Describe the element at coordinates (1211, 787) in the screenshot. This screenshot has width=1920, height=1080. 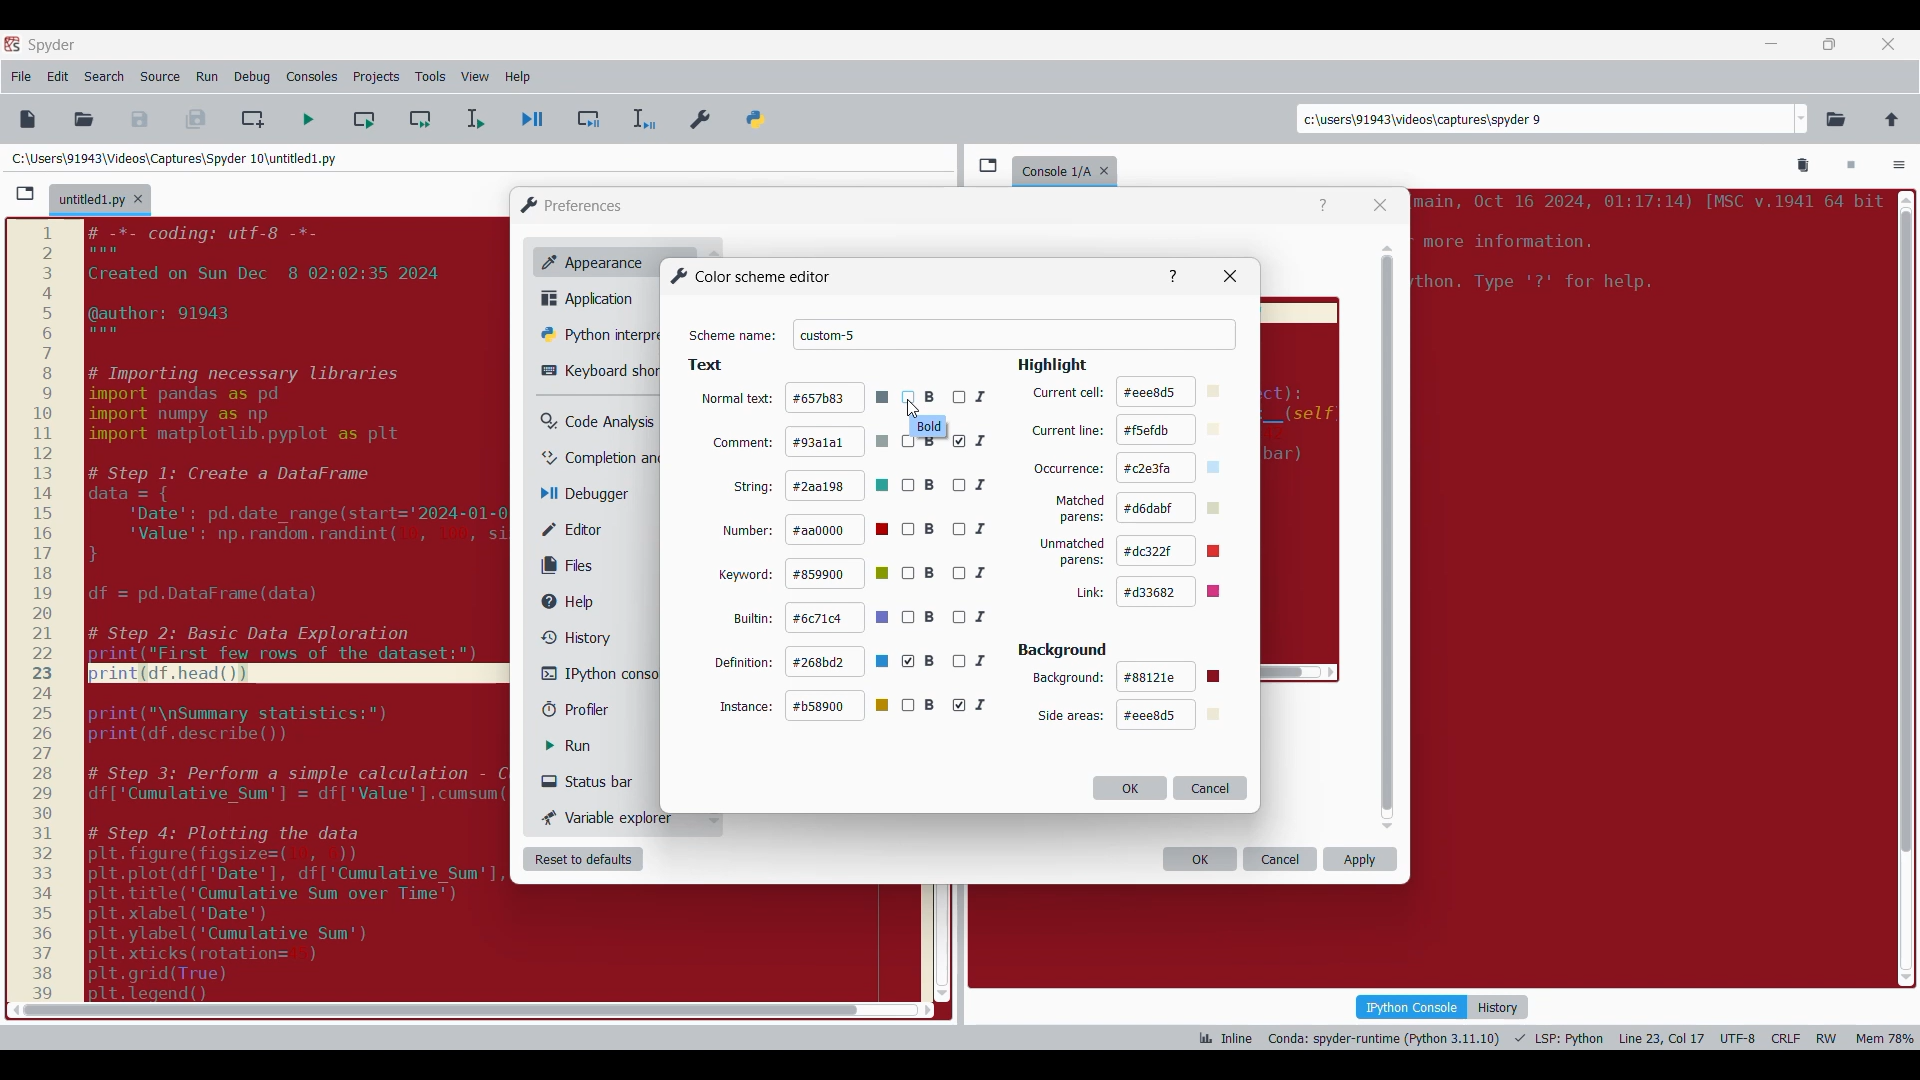
I see `Cancel` at that location.